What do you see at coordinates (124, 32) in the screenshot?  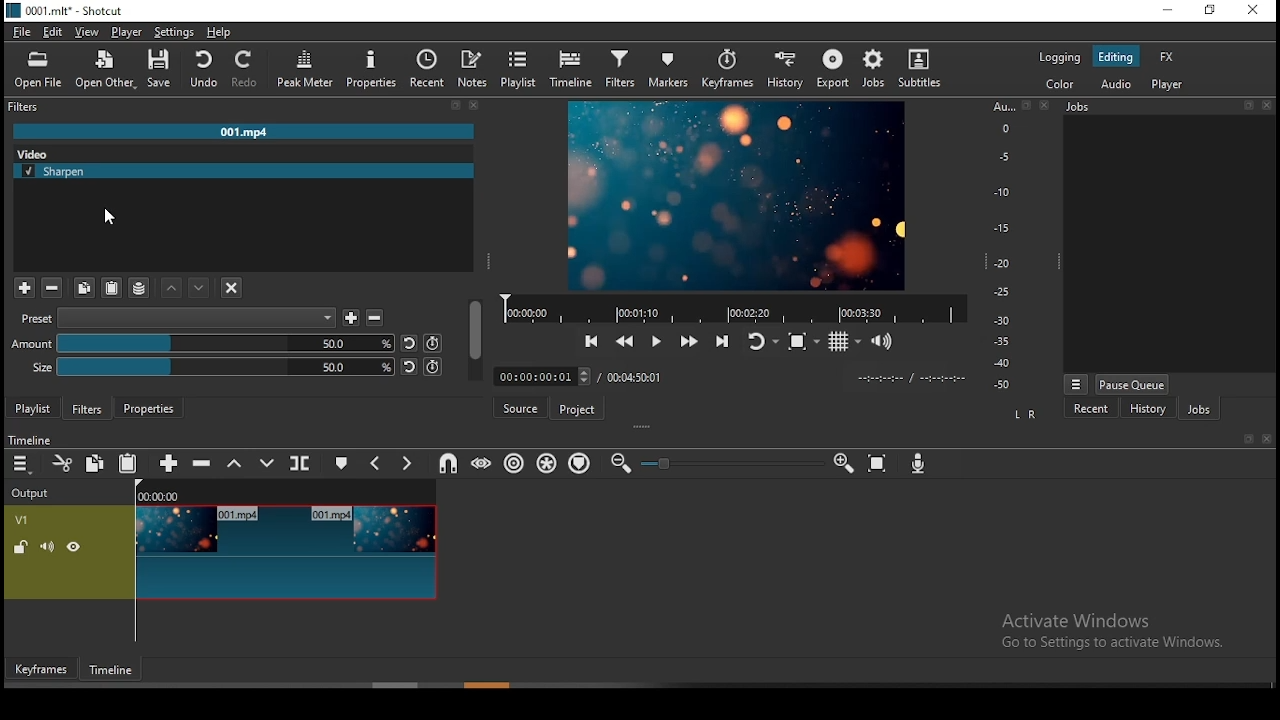 I see `player` at bounding box center [124, 32].